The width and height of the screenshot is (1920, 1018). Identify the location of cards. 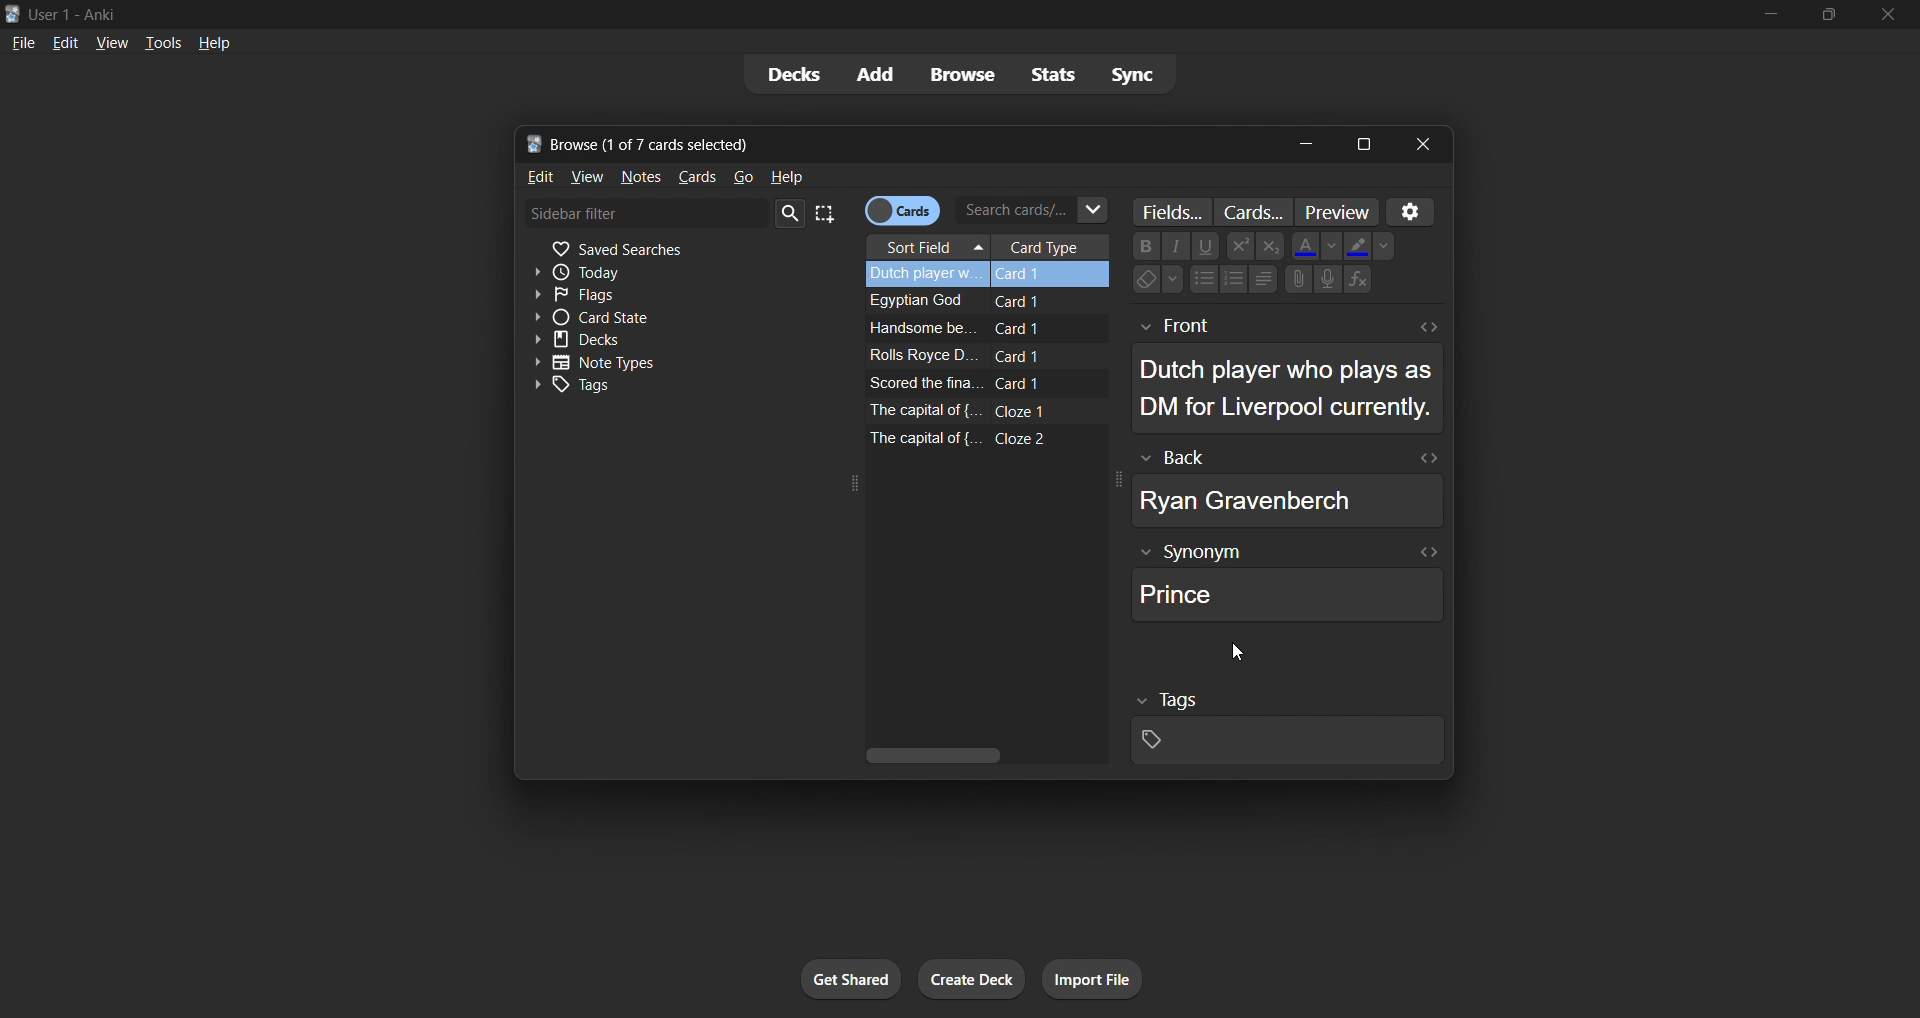
(700, 177).